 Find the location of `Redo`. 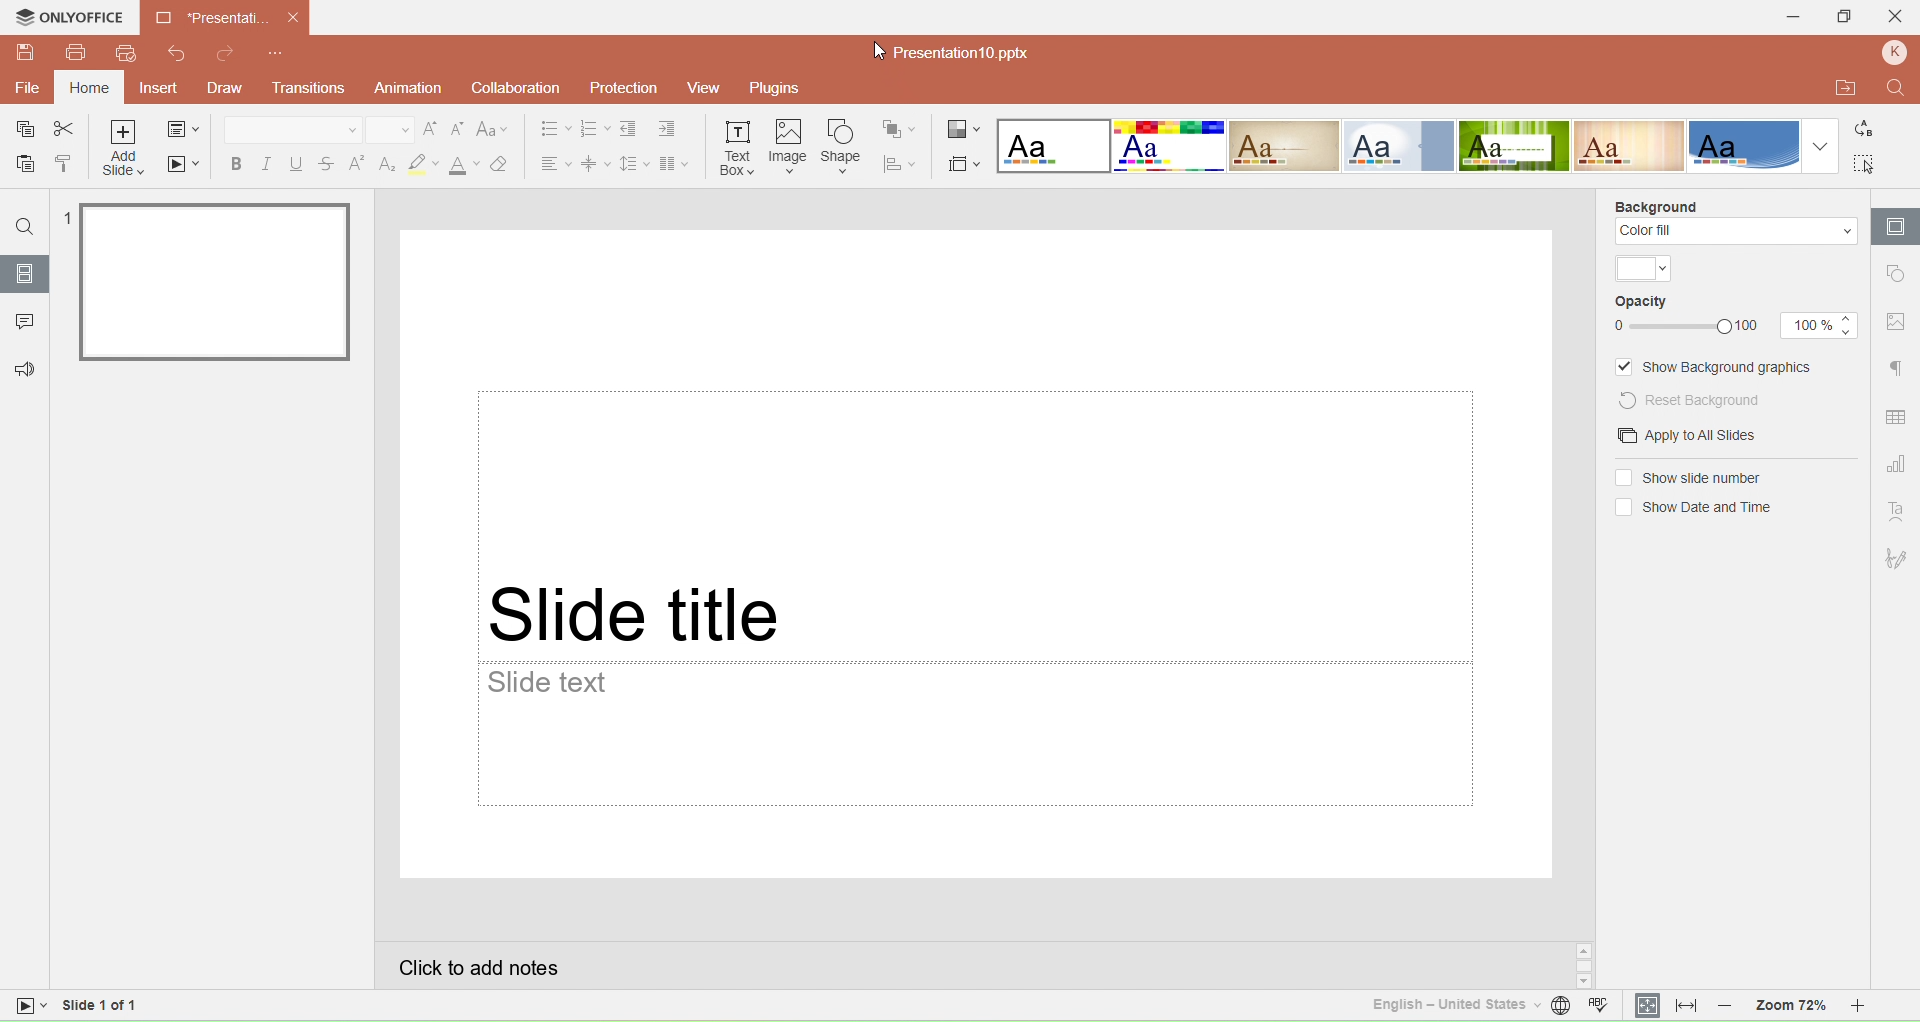

Redo is located at coordinates (226, 55).